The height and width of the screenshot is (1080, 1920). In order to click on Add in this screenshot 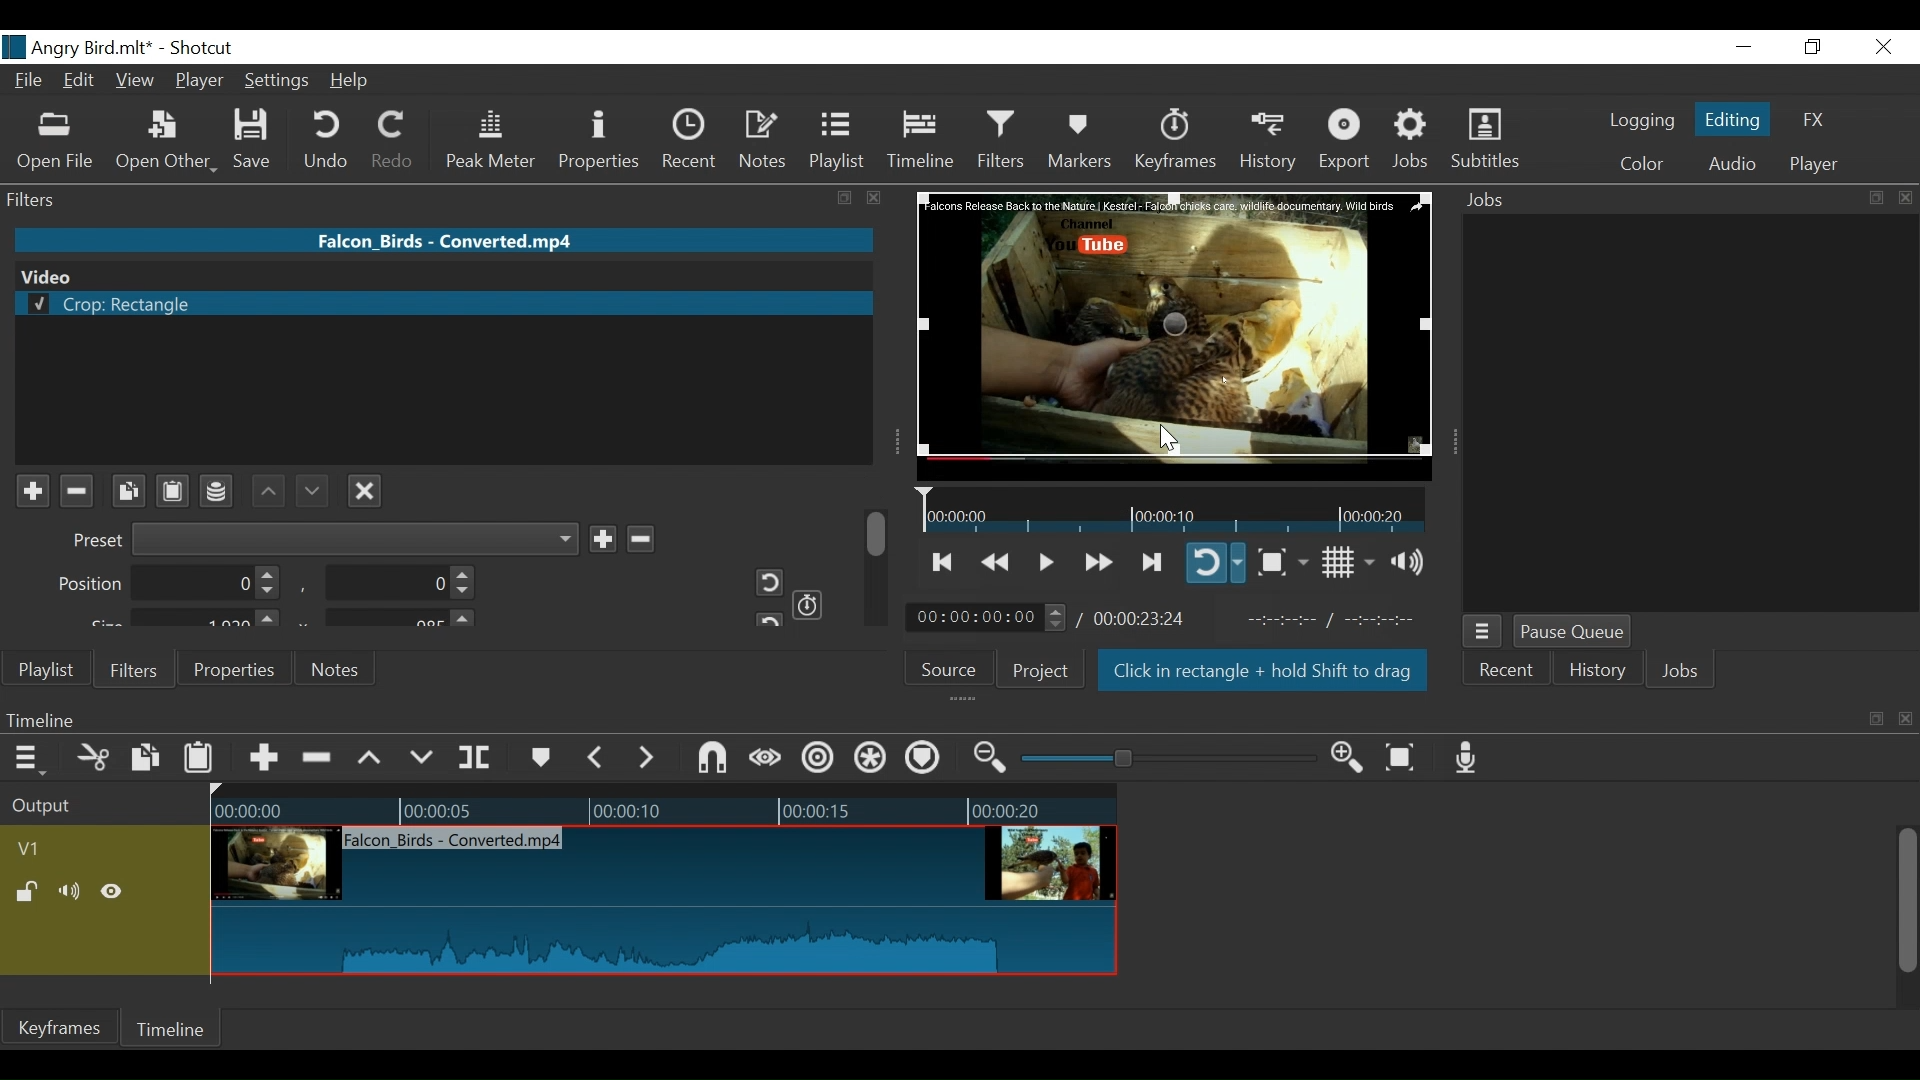, I will do `click(602, 538)`.